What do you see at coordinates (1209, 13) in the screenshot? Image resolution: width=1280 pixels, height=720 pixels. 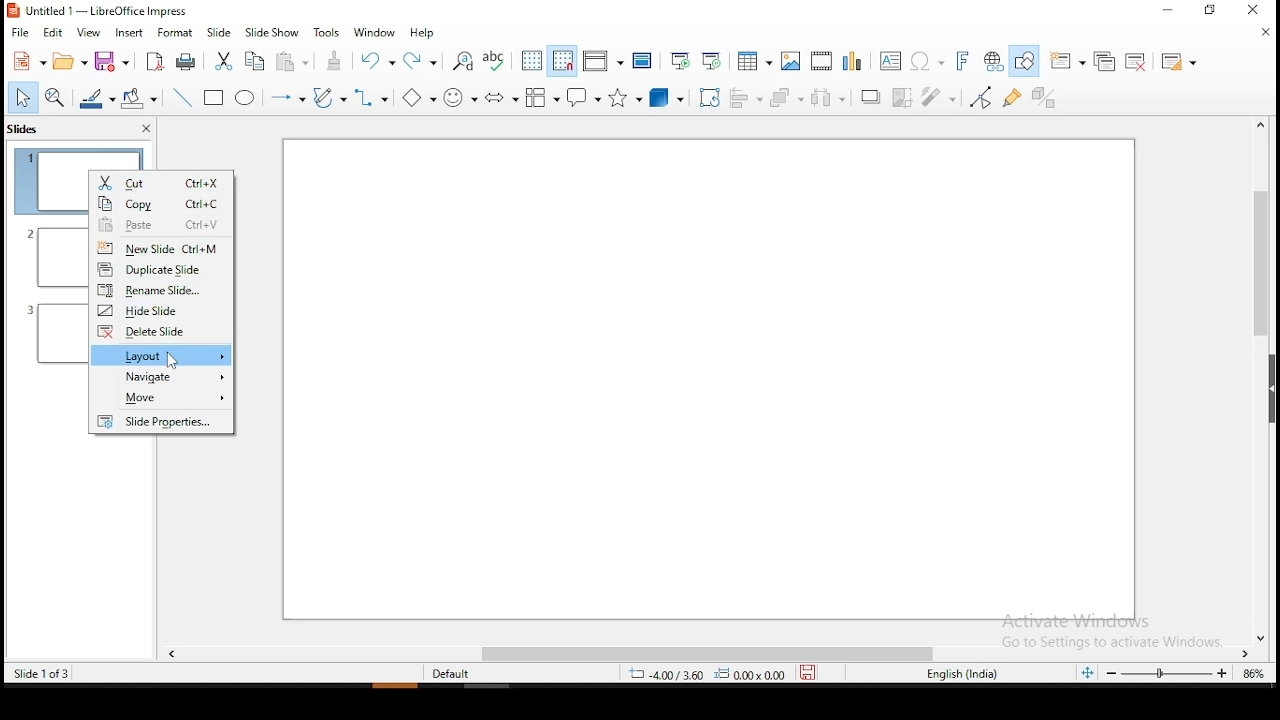 I see `restore` at bounding box center [1209, 13].